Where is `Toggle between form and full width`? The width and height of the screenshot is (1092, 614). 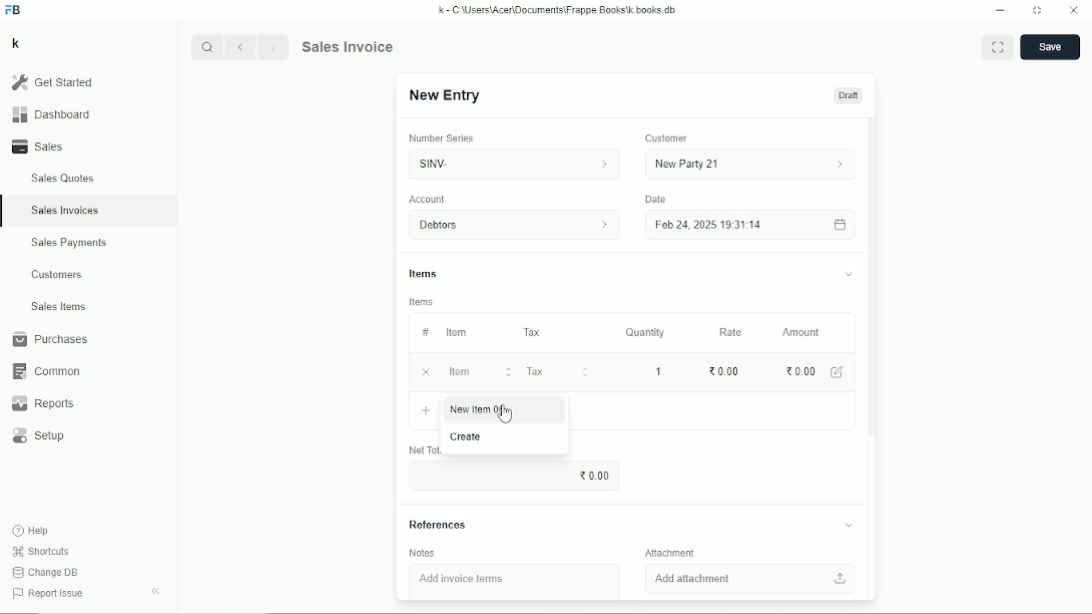 Toggle between form and full width is located at coordinates (998, 46).